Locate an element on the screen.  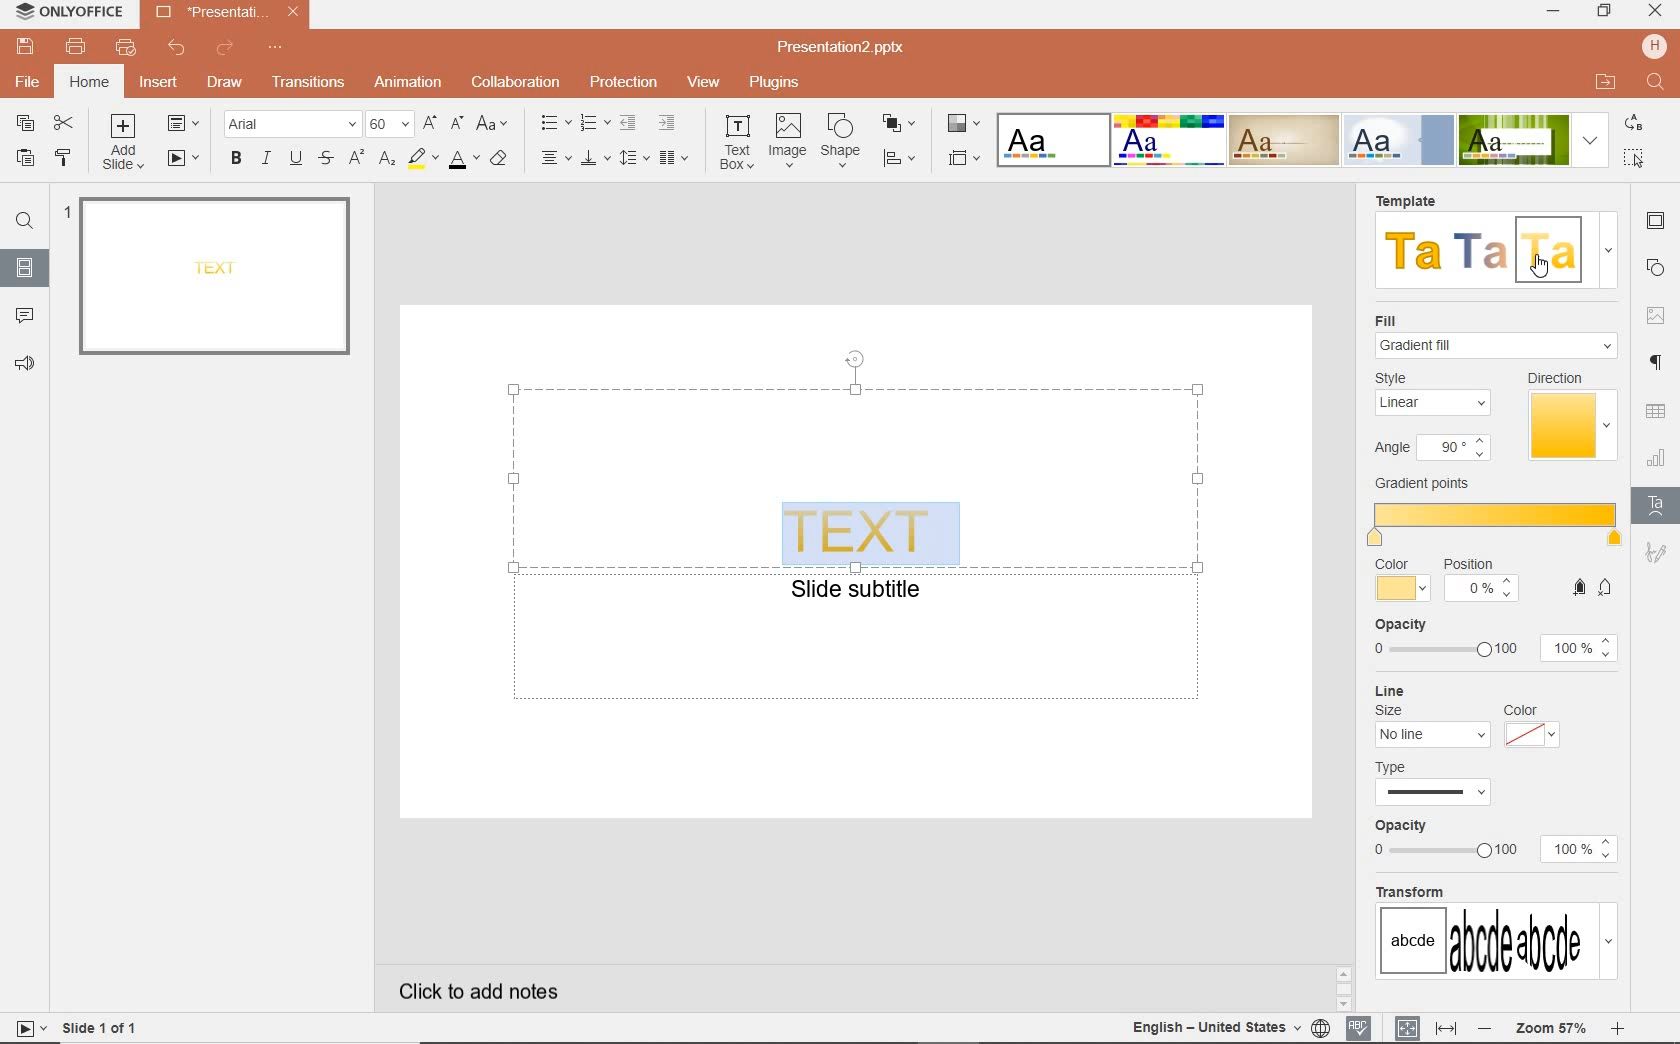
line size is located at coordinates (1430, 729).